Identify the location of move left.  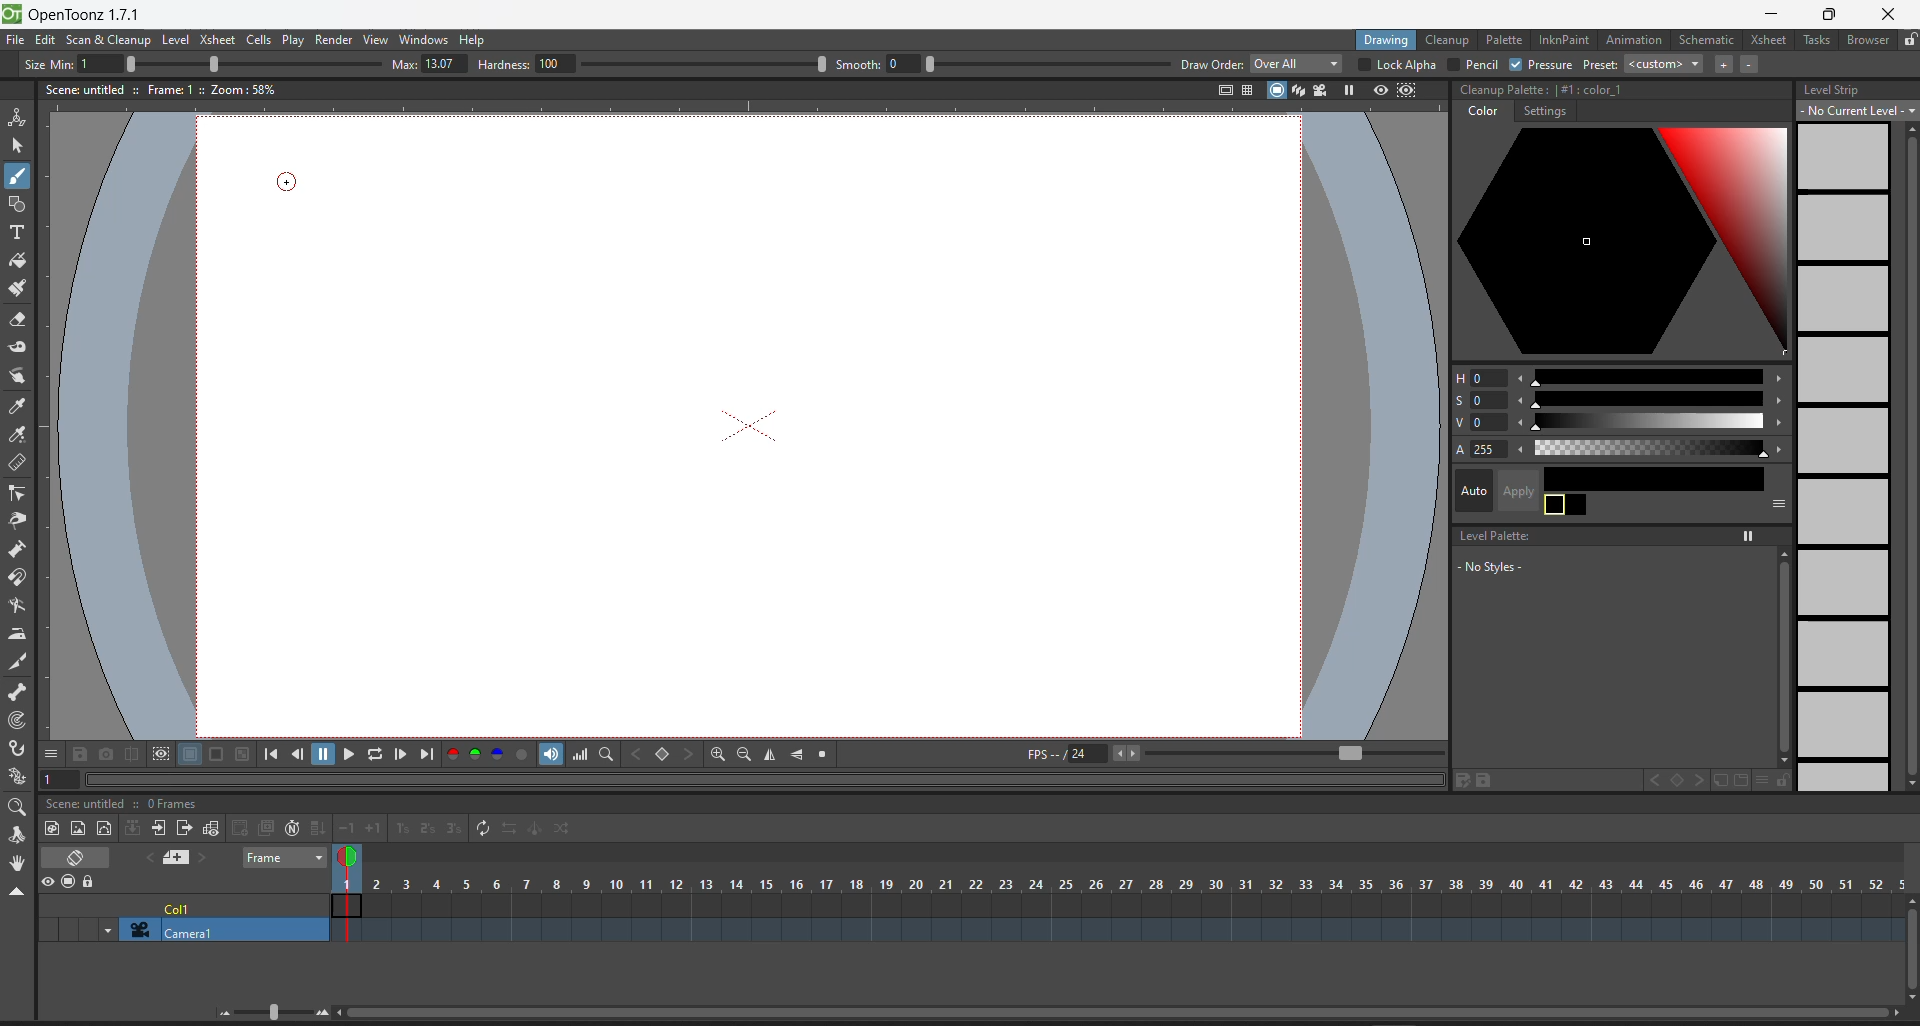
(1522, 377).